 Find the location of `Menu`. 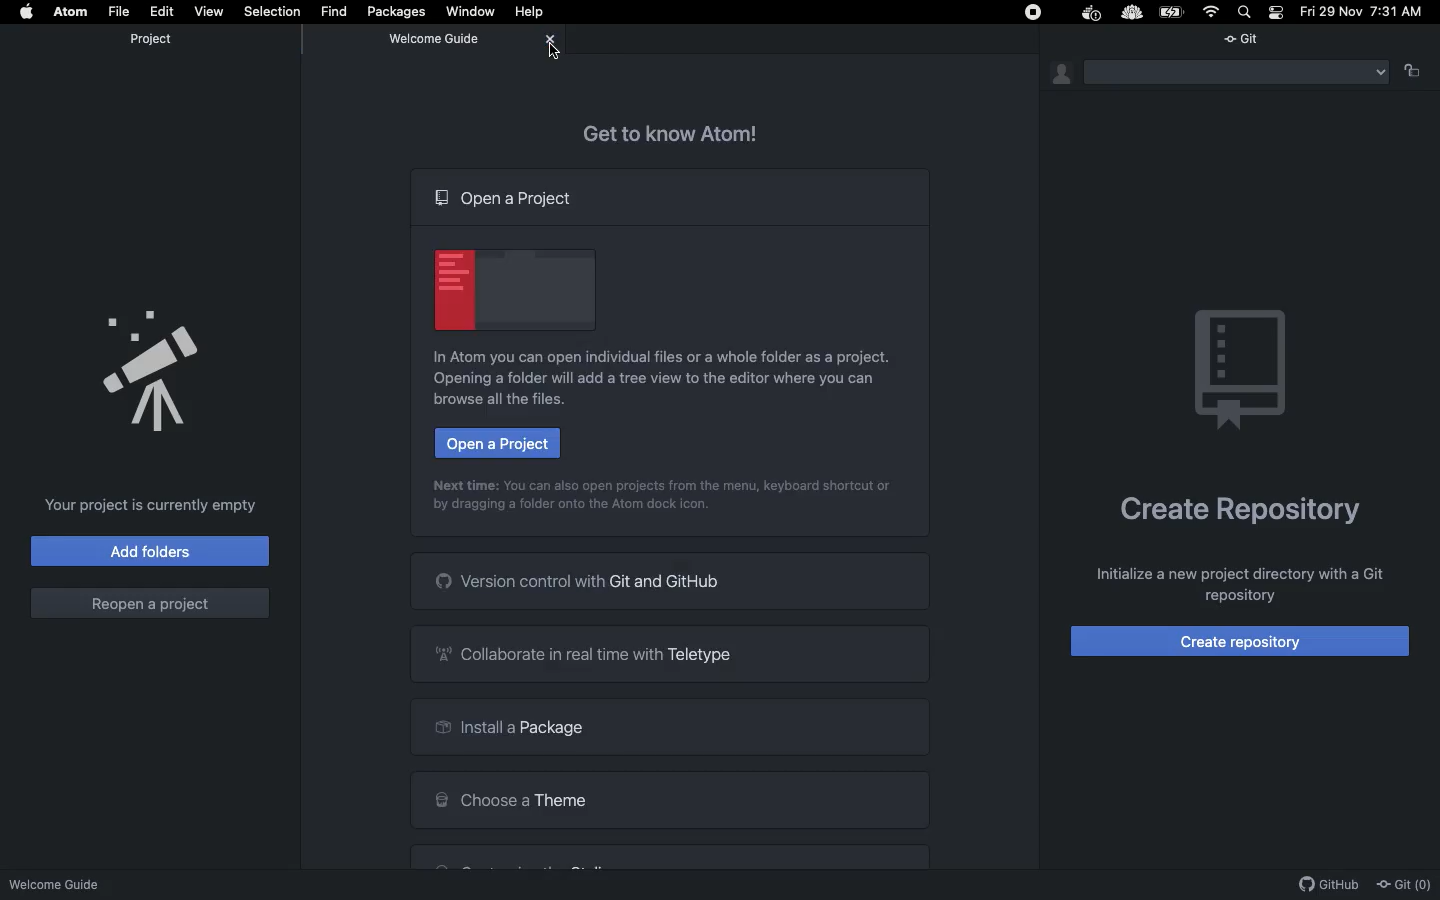

Menu is located at coordinates (1235, 73).